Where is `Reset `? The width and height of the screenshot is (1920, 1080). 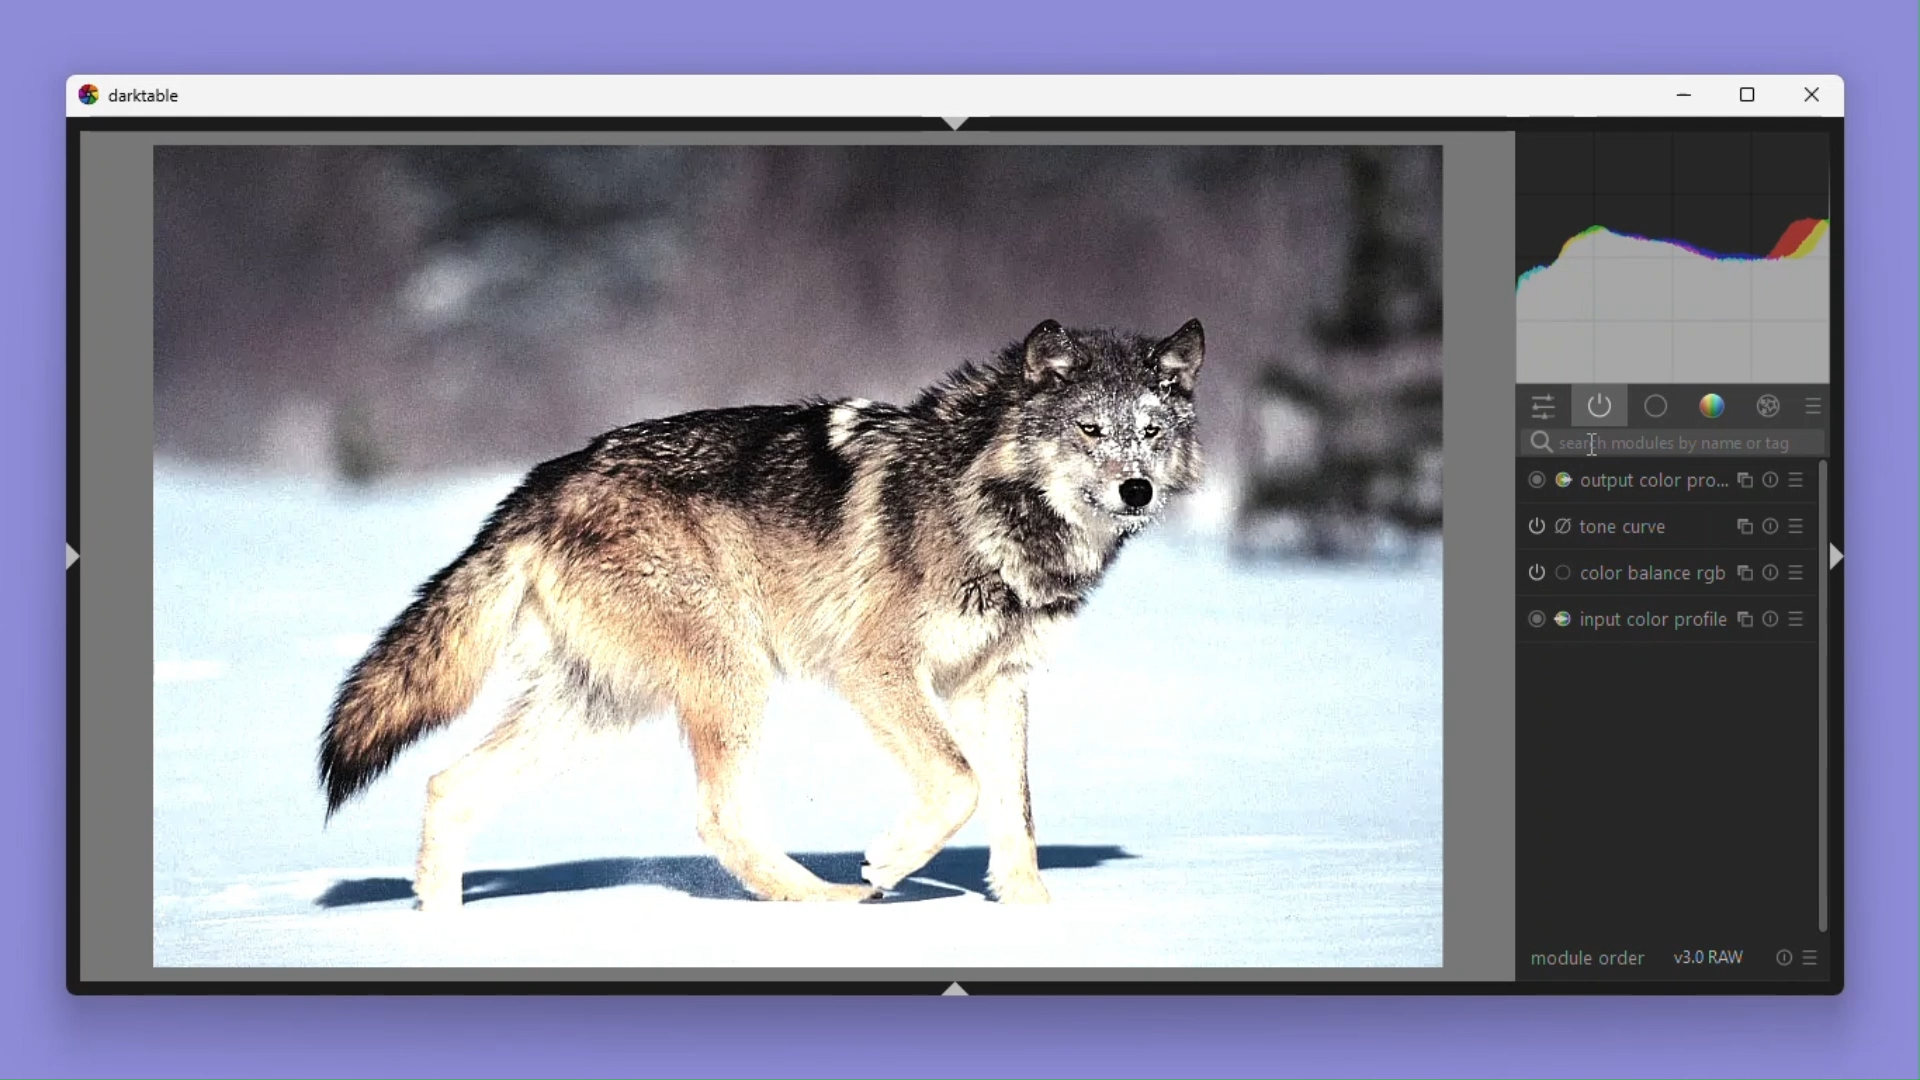 Reset  is located at coordinates (1771, 479).